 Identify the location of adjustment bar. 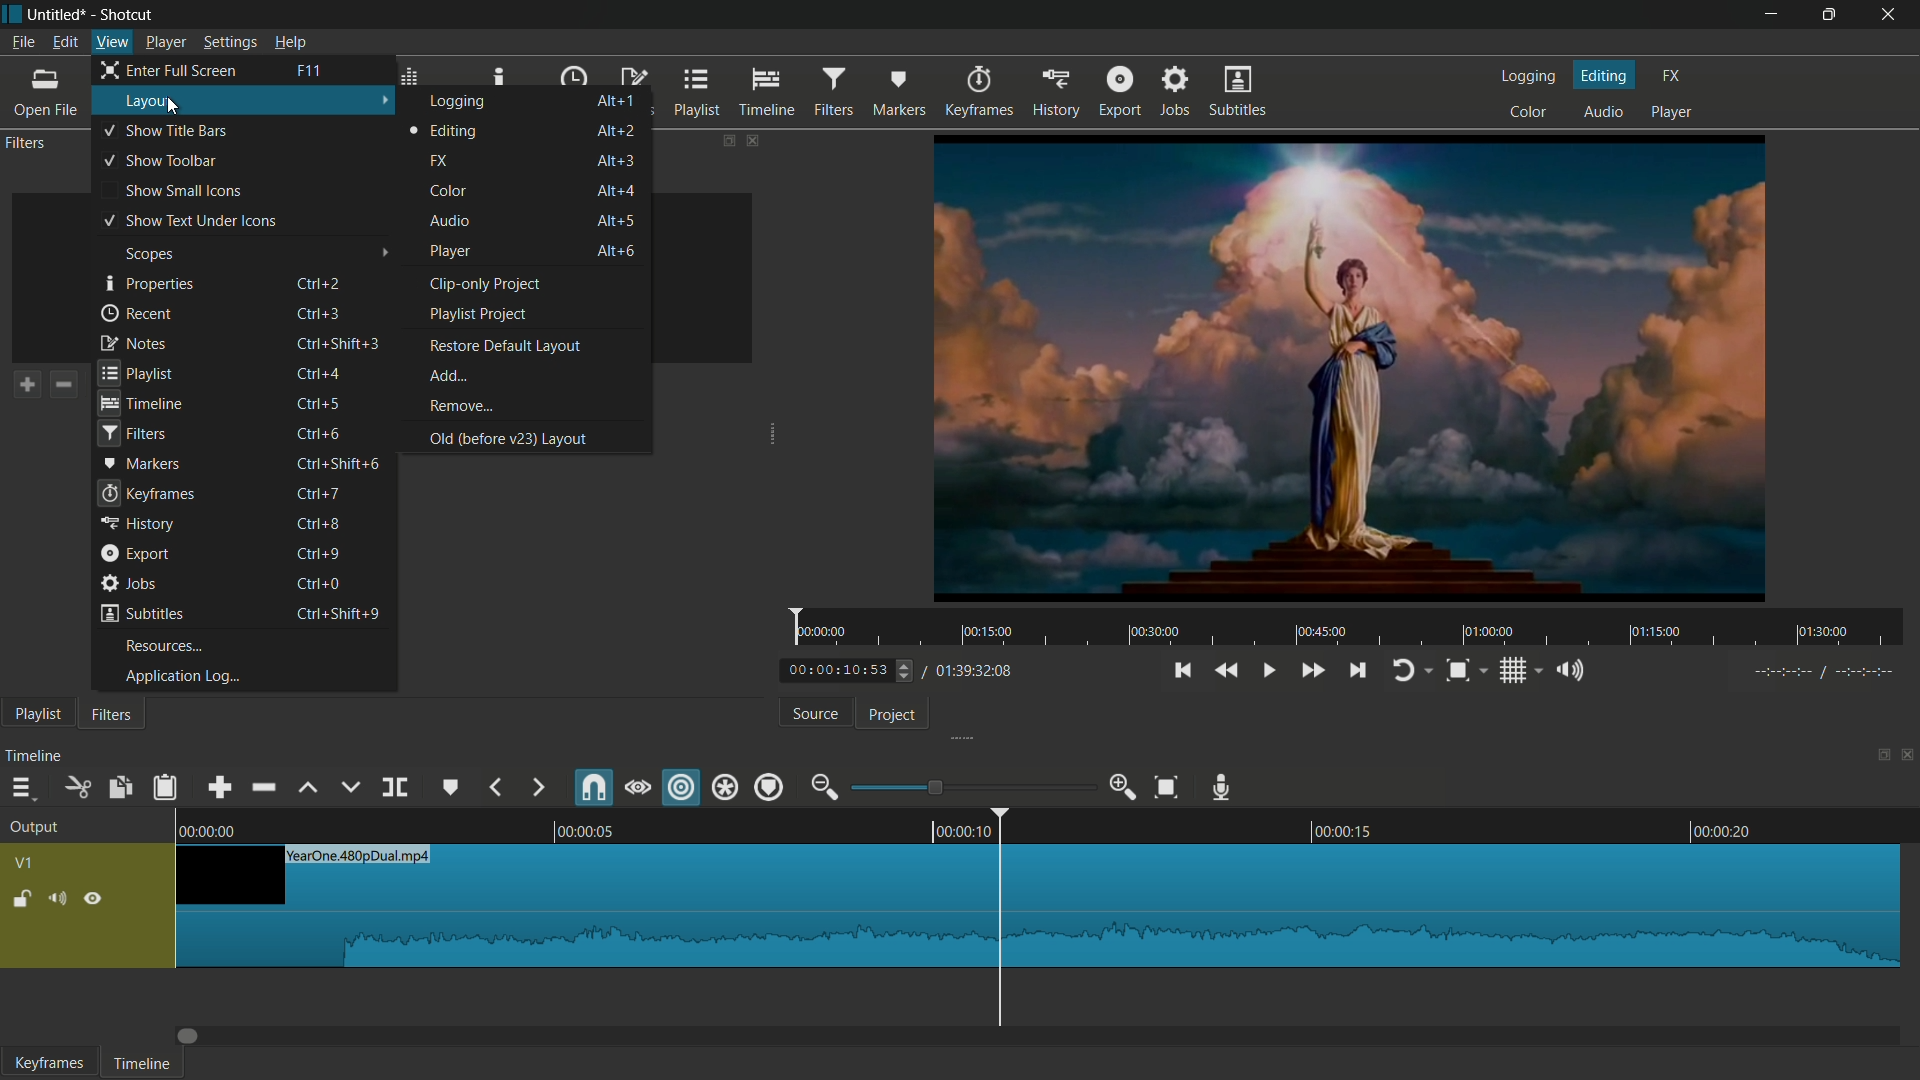
(970, 787).